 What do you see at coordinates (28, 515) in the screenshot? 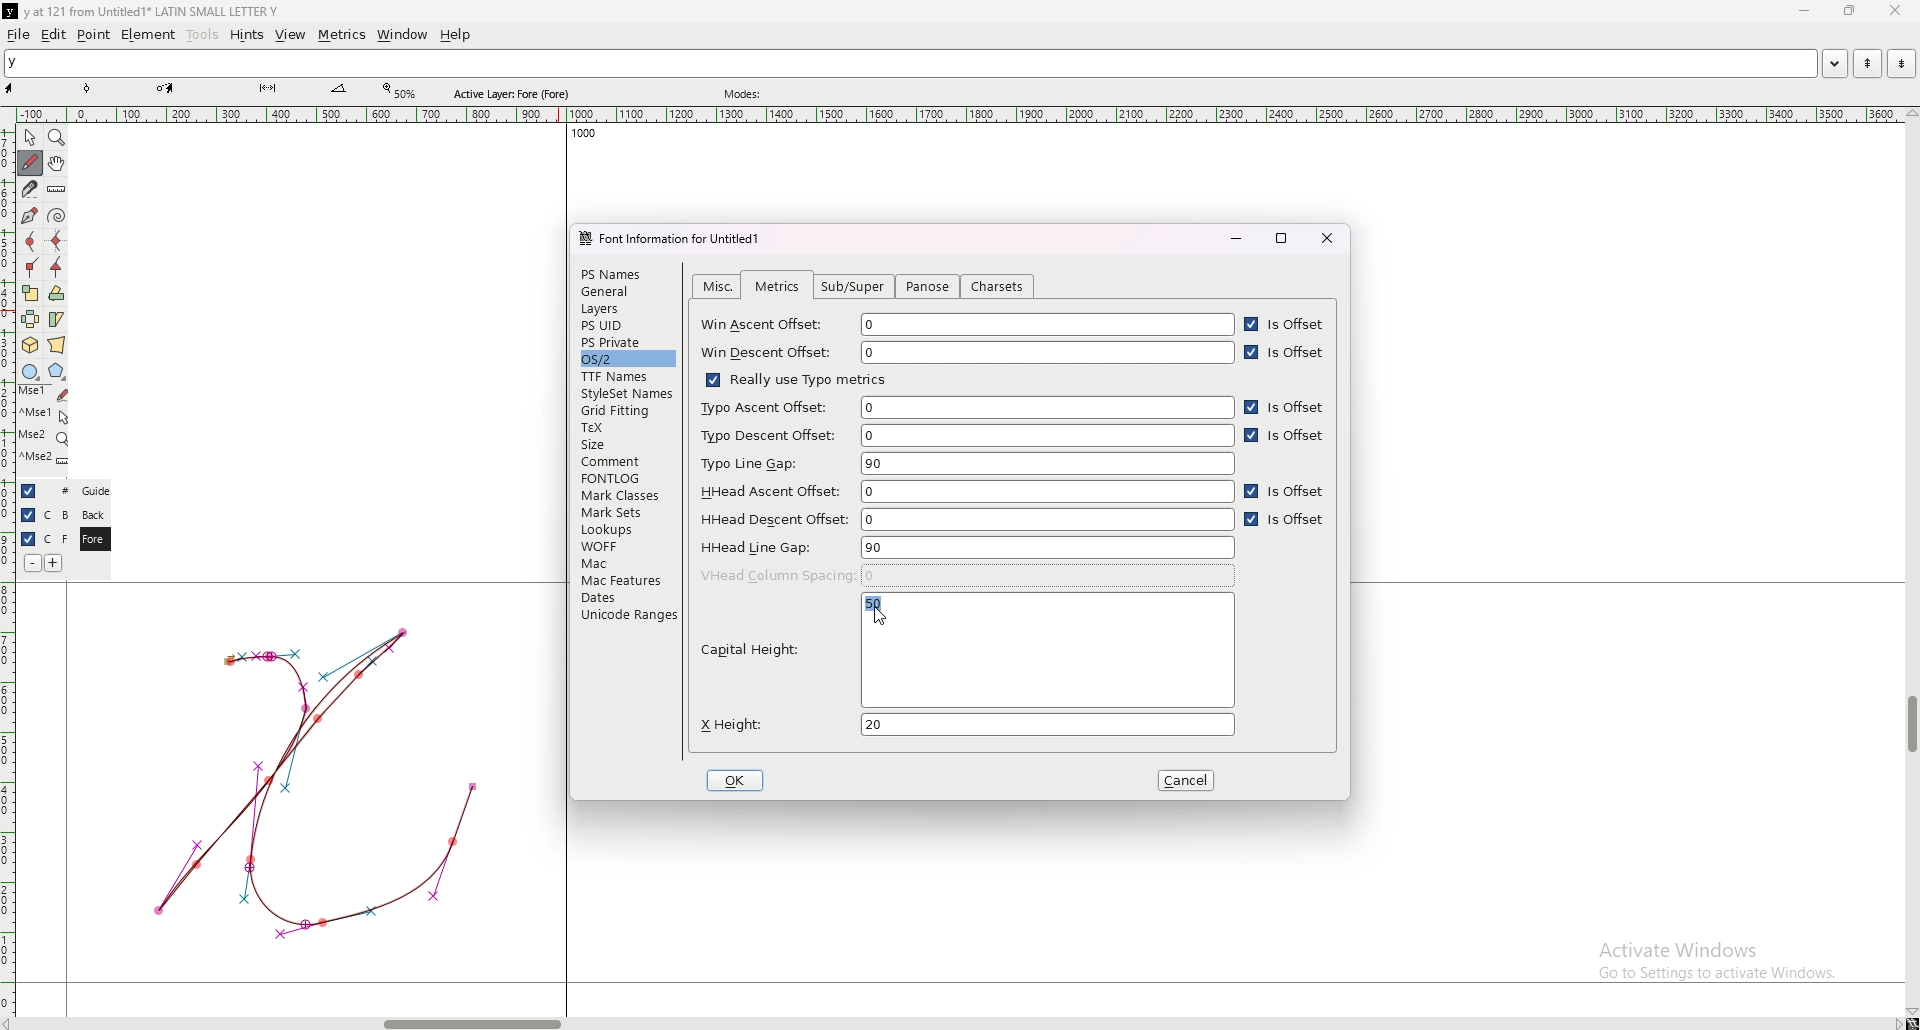
I see `hide layer` at bounding box center [28, 515].